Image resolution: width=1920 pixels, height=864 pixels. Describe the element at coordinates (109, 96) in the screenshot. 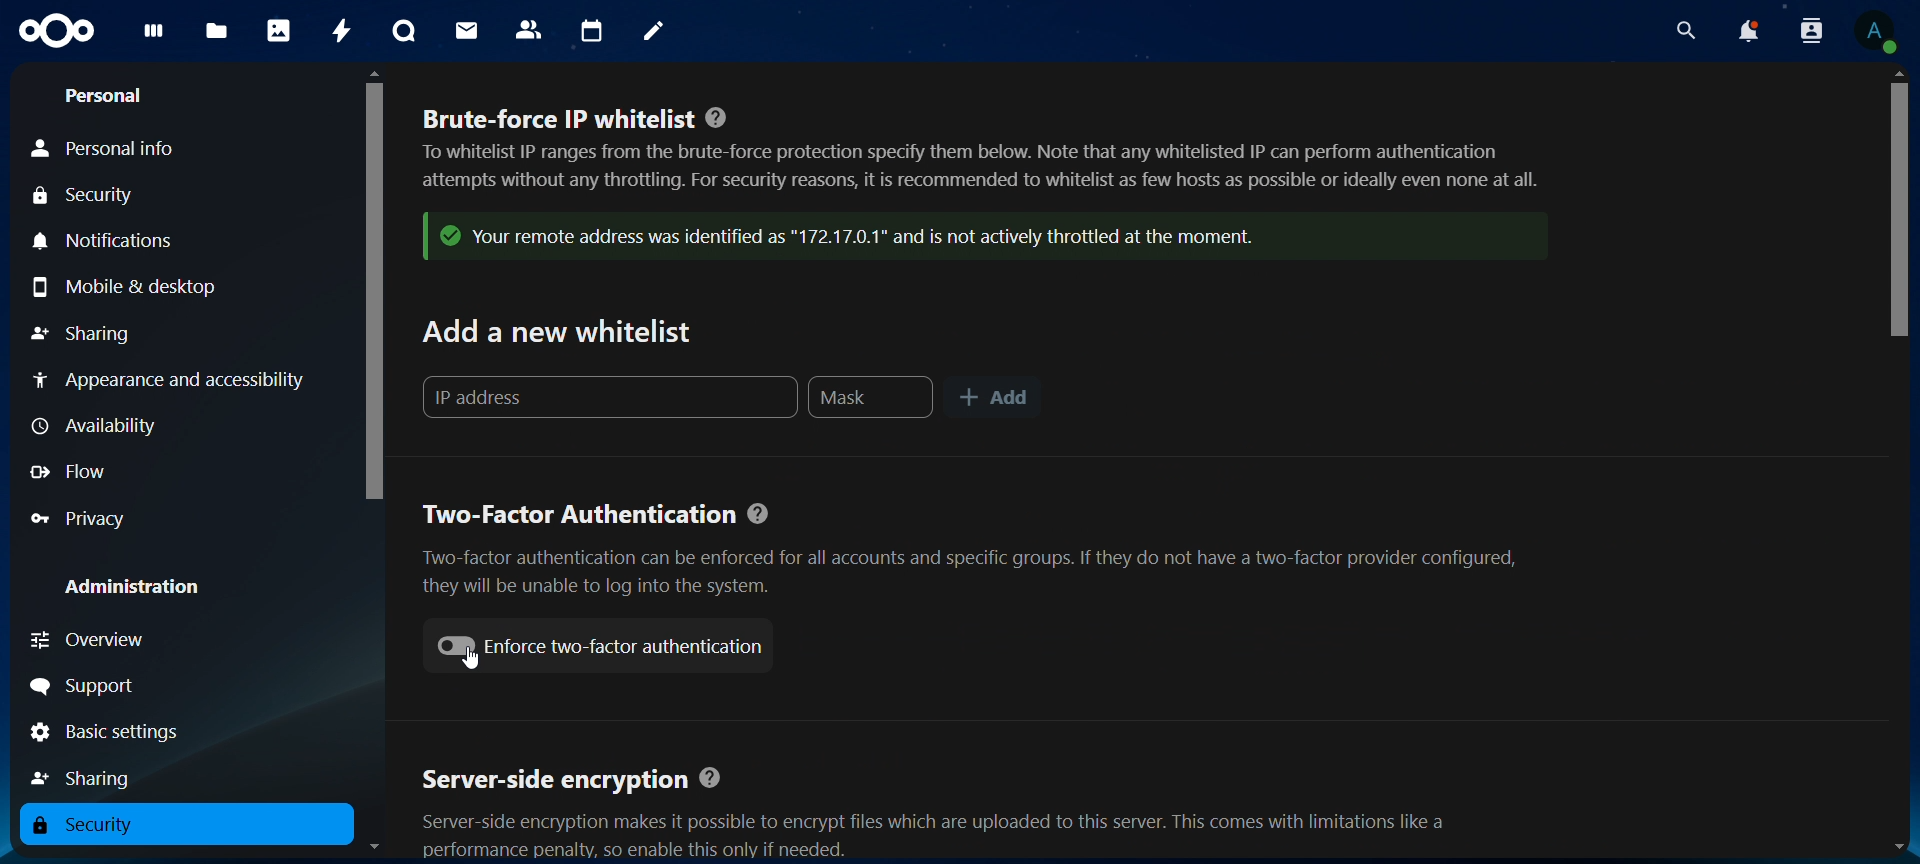

I see `personal` at that location.